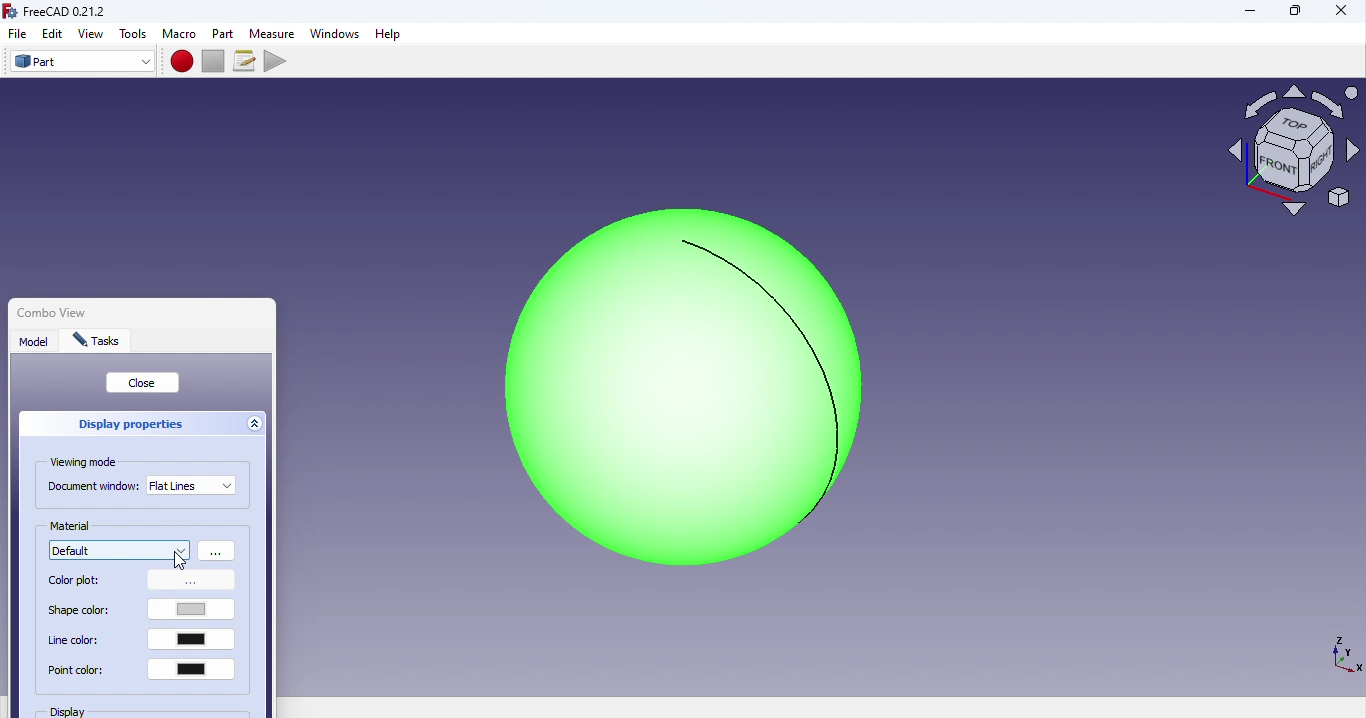 Image resolution: width=1366 pixels, height=718 pixels. What do you see at coordinates (180, 560) in the screenshot?
I see `cursor` at bounding box center [180, 560].